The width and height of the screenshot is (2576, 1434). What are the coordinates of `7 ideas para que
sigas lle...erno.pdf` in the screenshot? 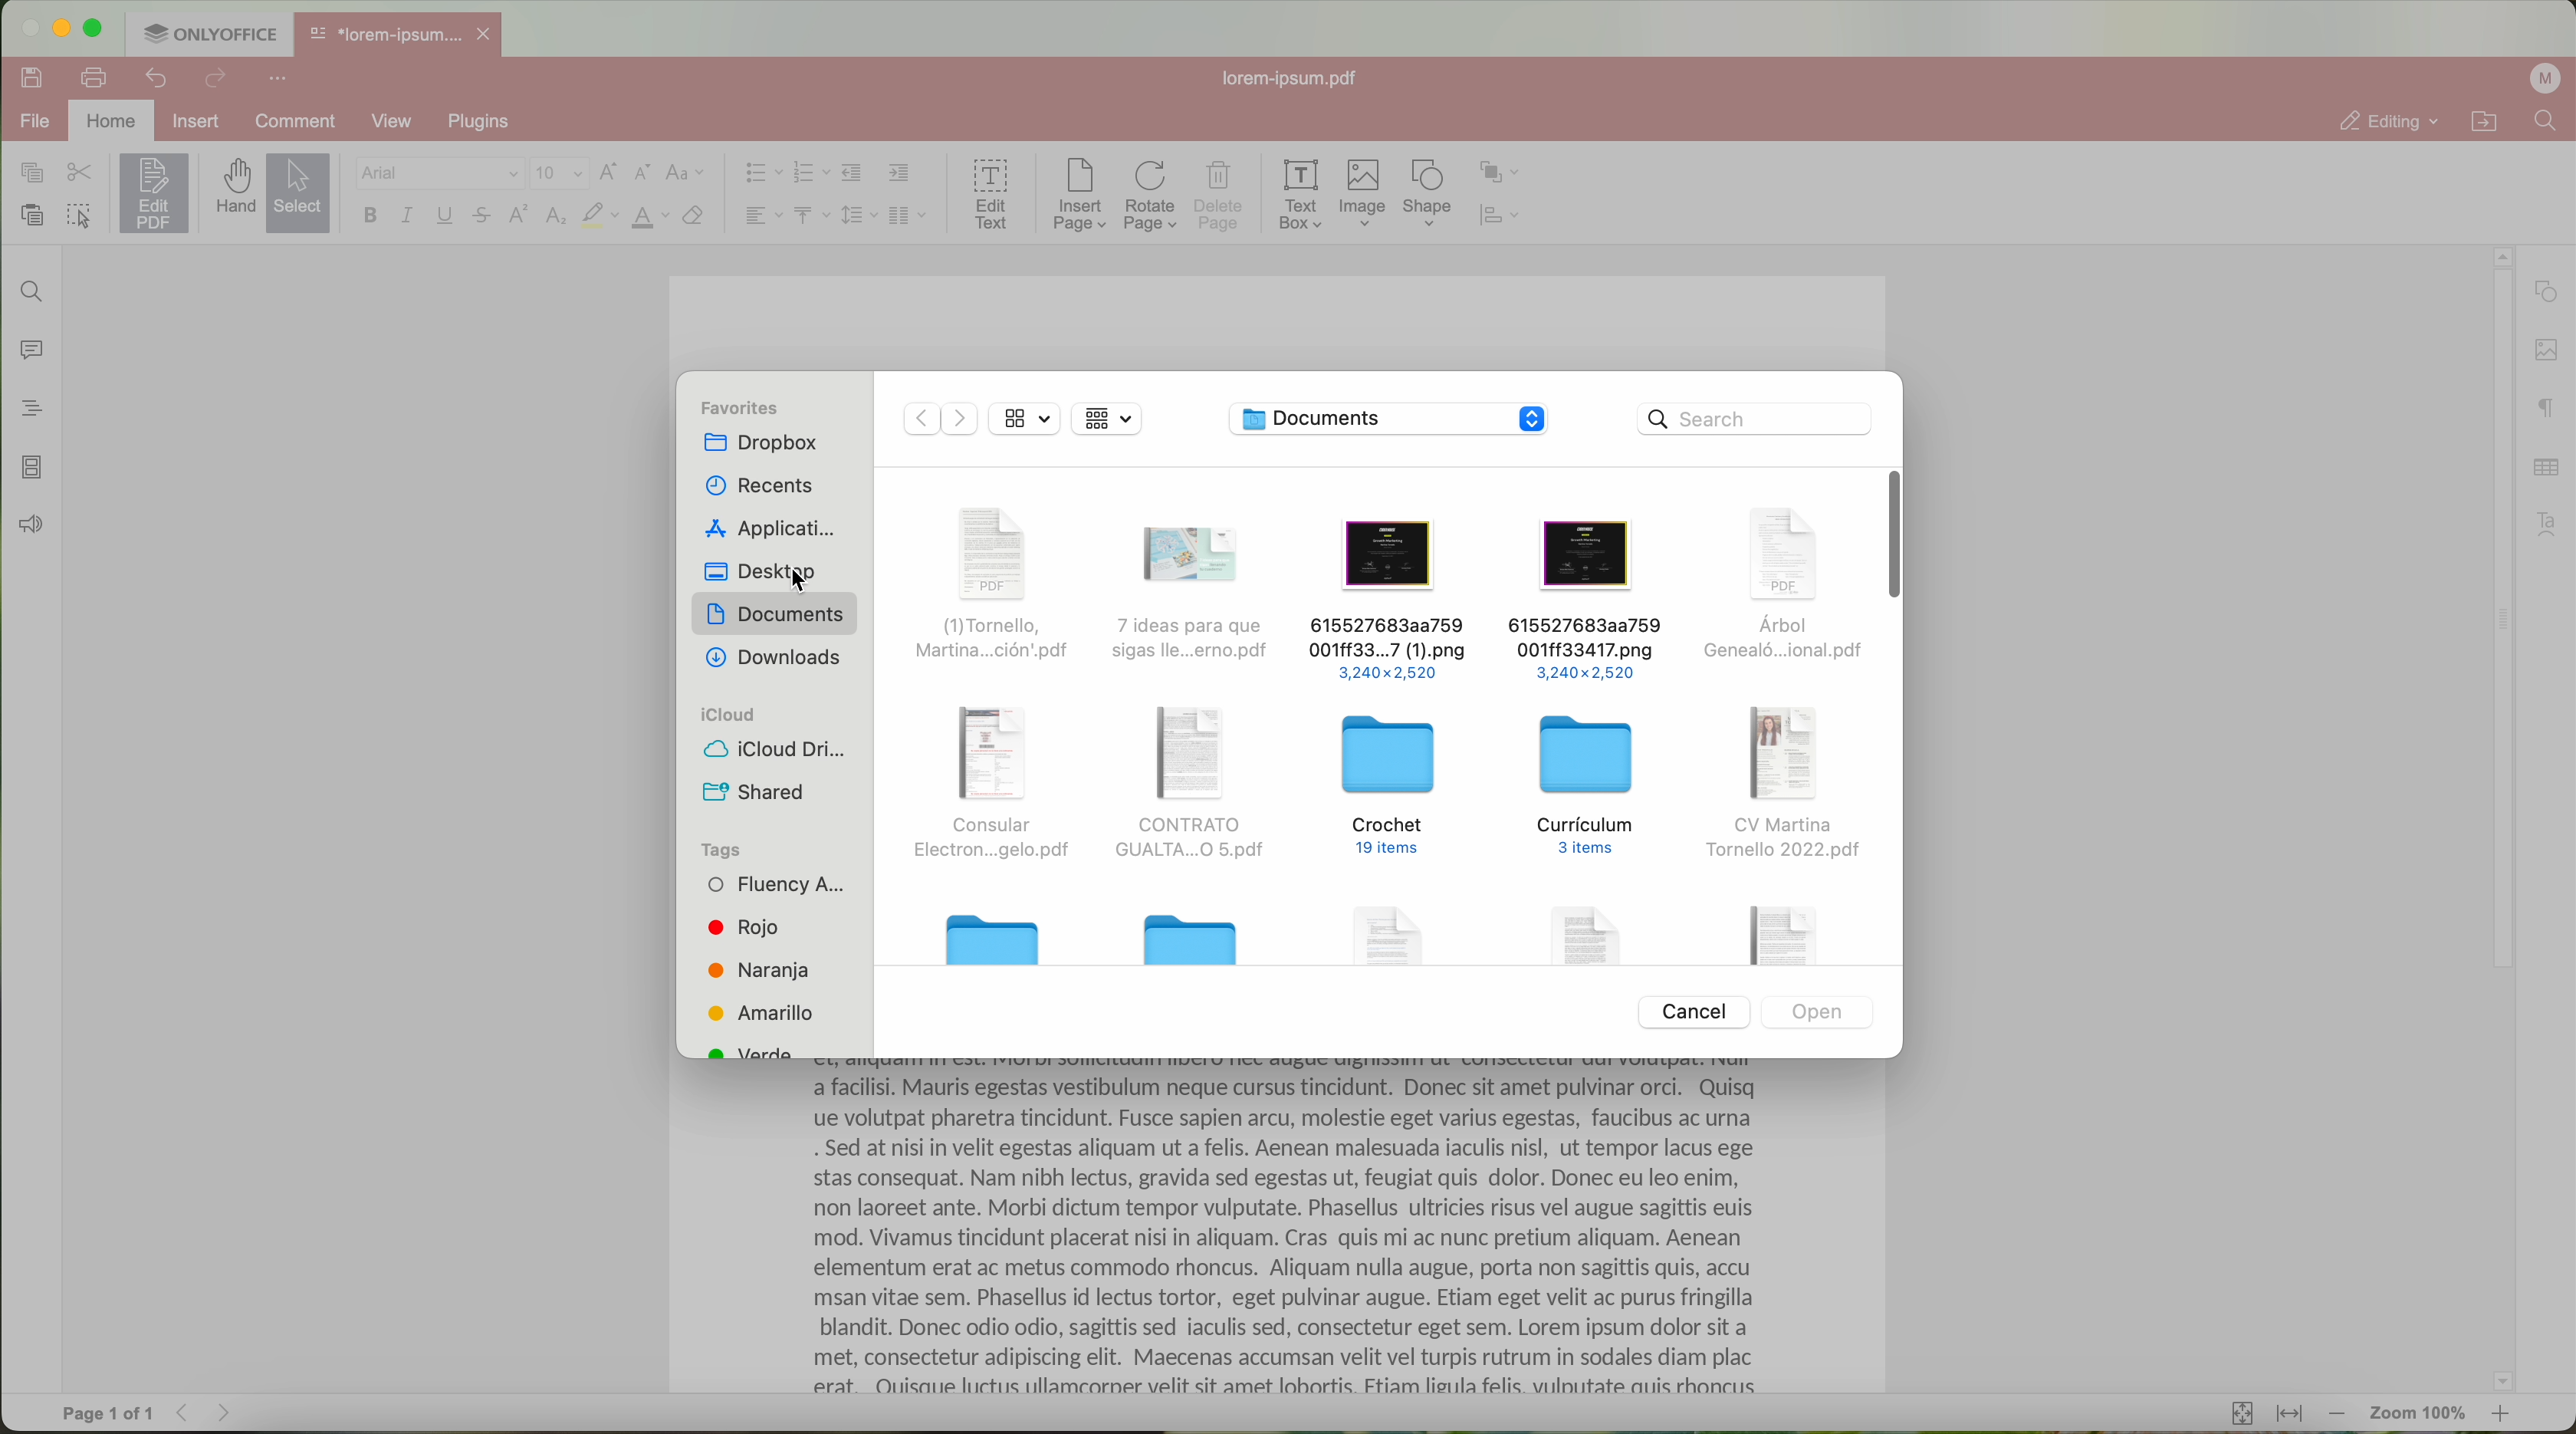 It's located at (1196, 591).